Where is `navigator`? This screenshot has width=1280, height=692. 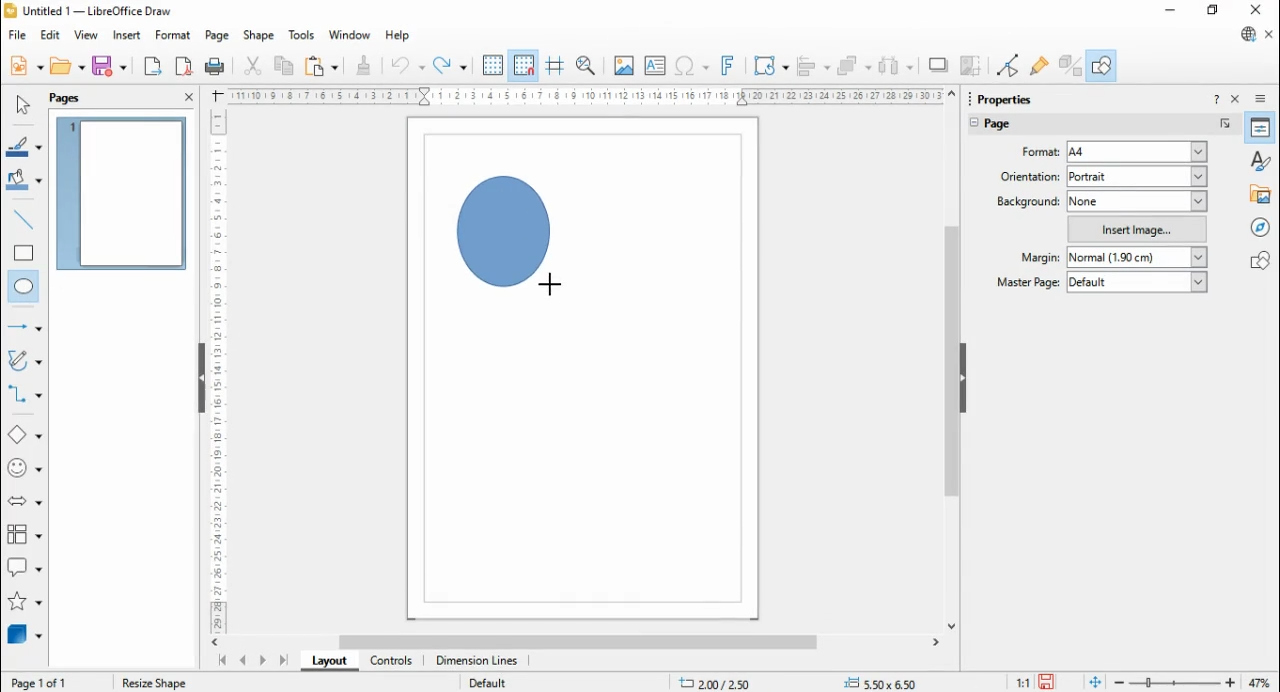
navigator is located at coordinates (1262, 226).